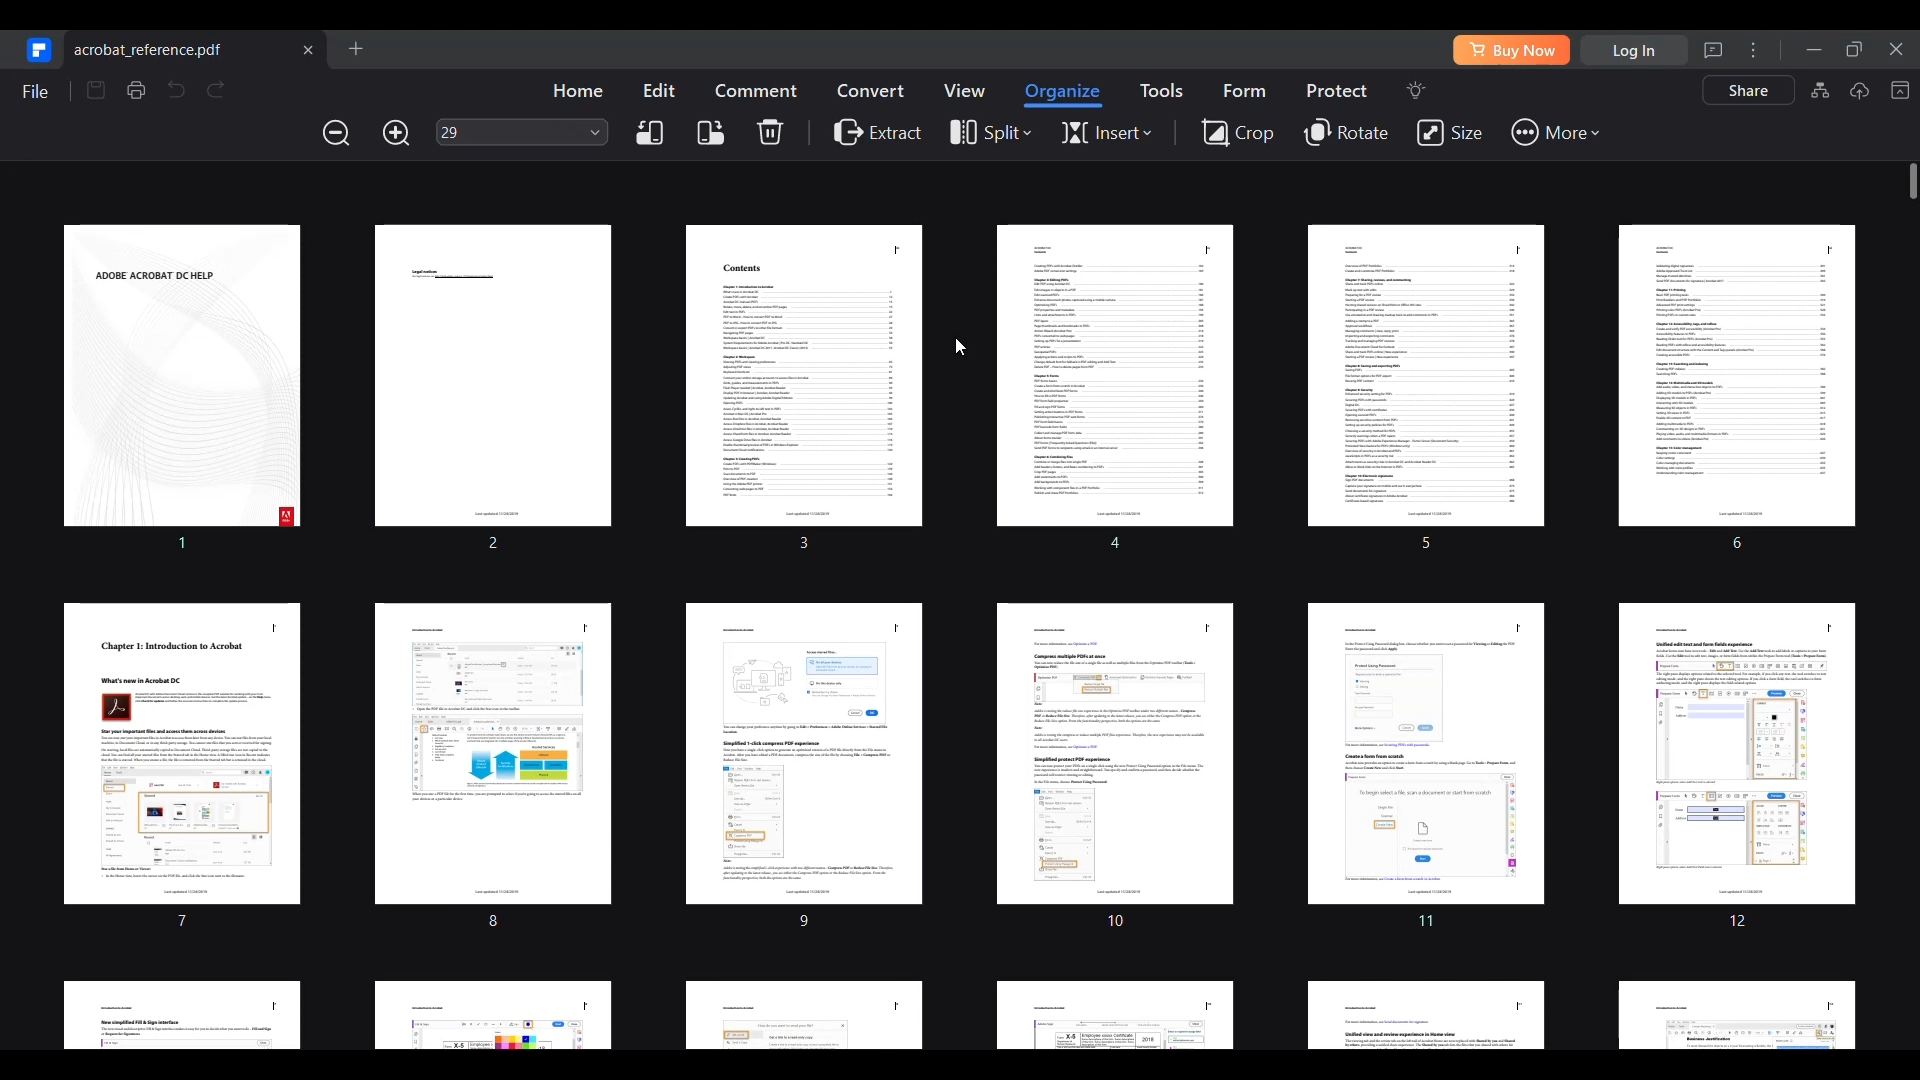  I want to click on Minimize, so click(1814, 50).